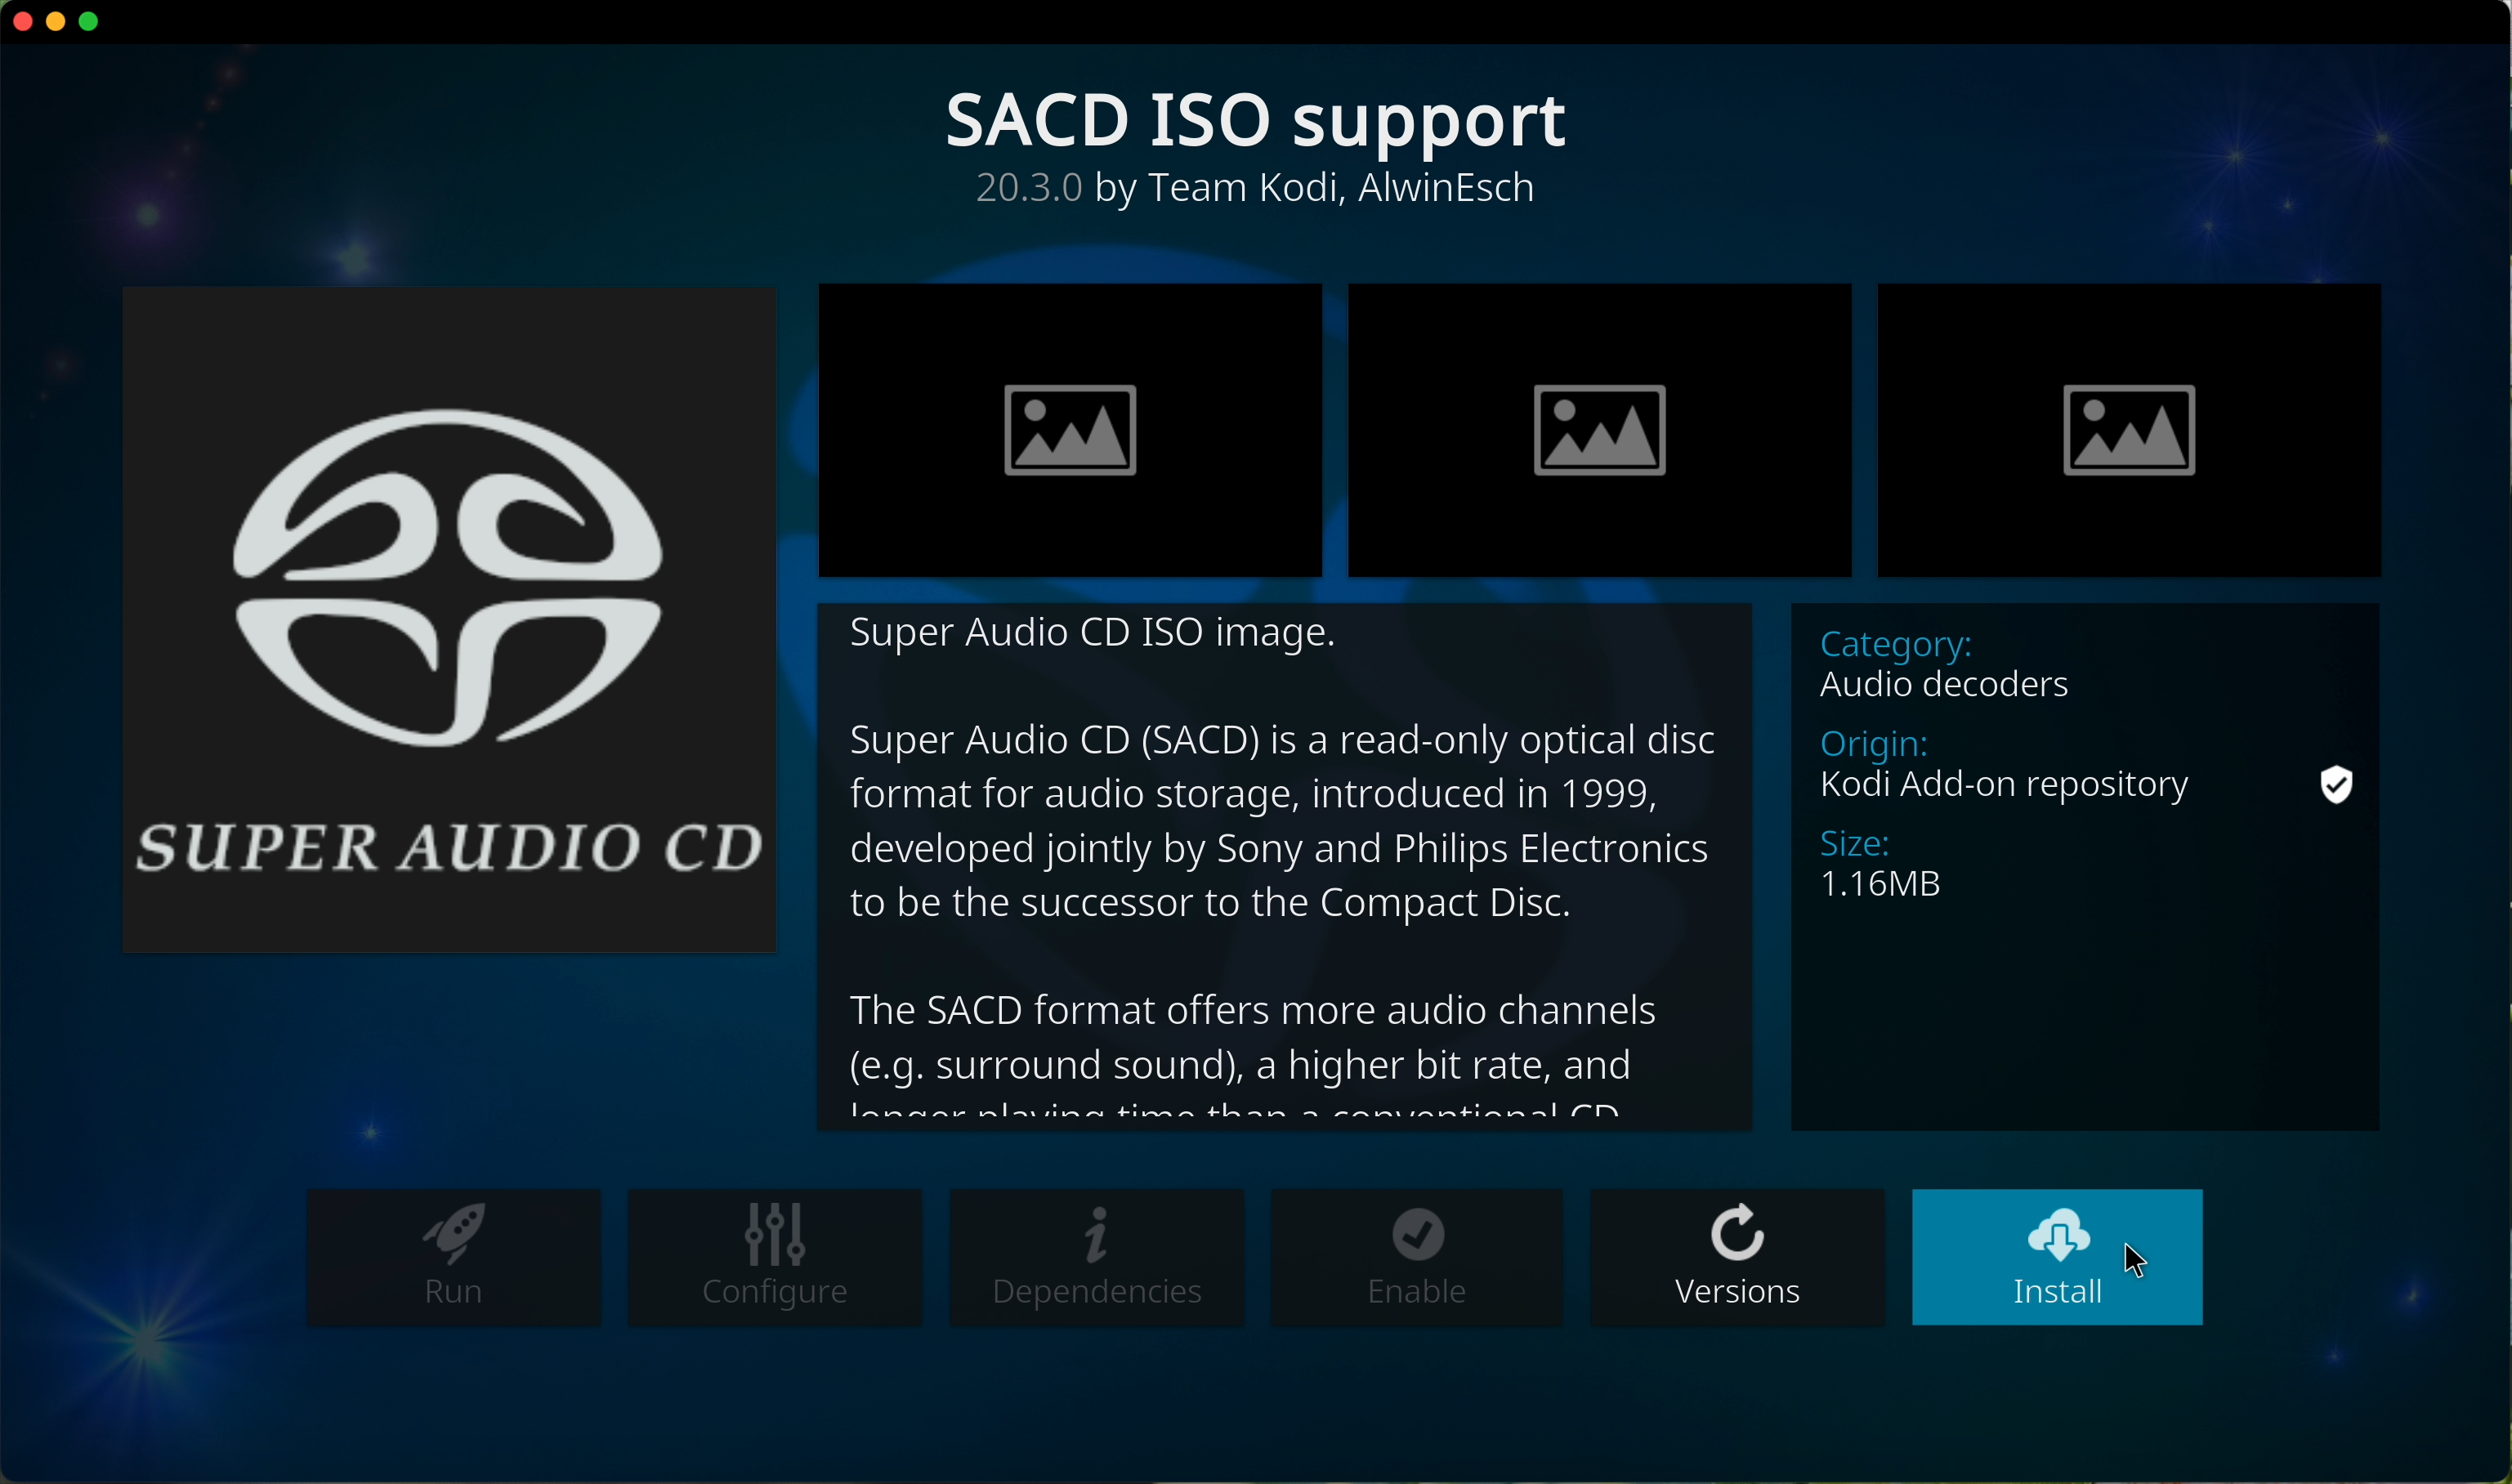 The image size is (2512, 1484). I want to click on maximize, so click(97, 27).